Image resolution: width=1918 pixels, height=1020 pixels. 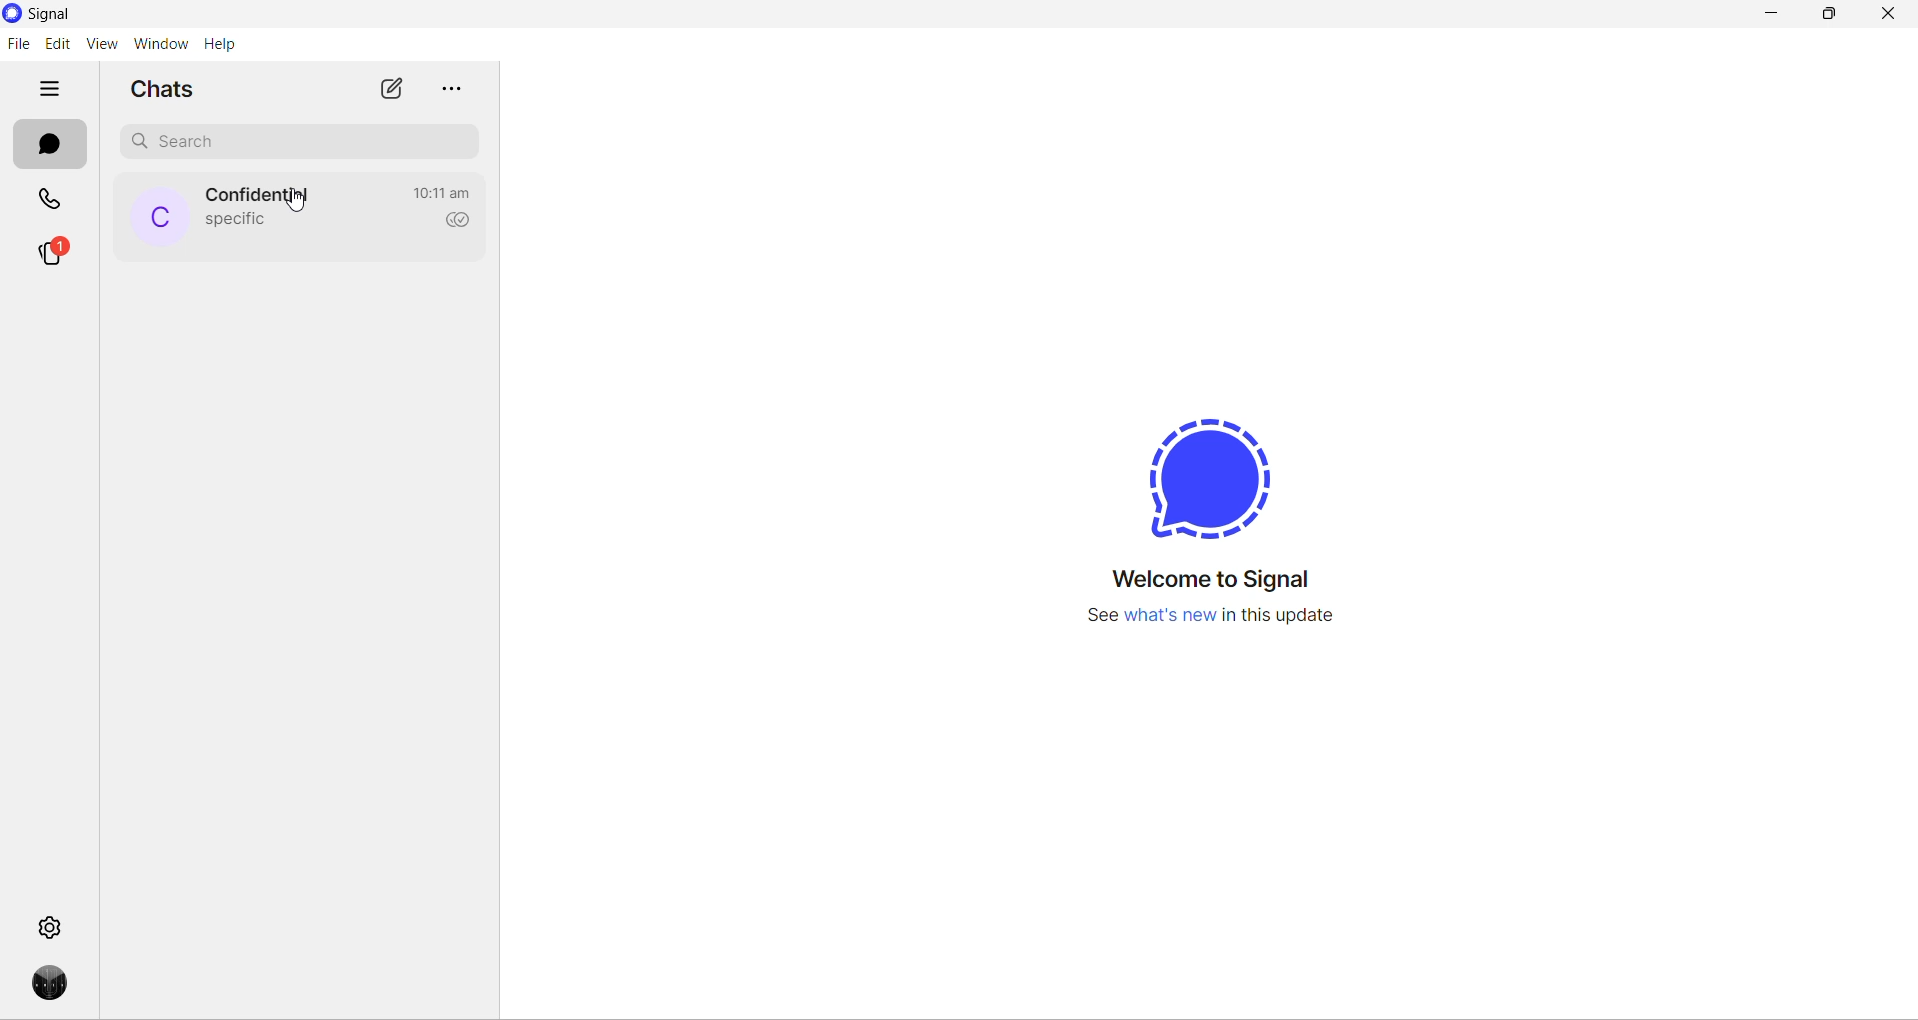 I want to click on settings, so click(x=50, y=927).